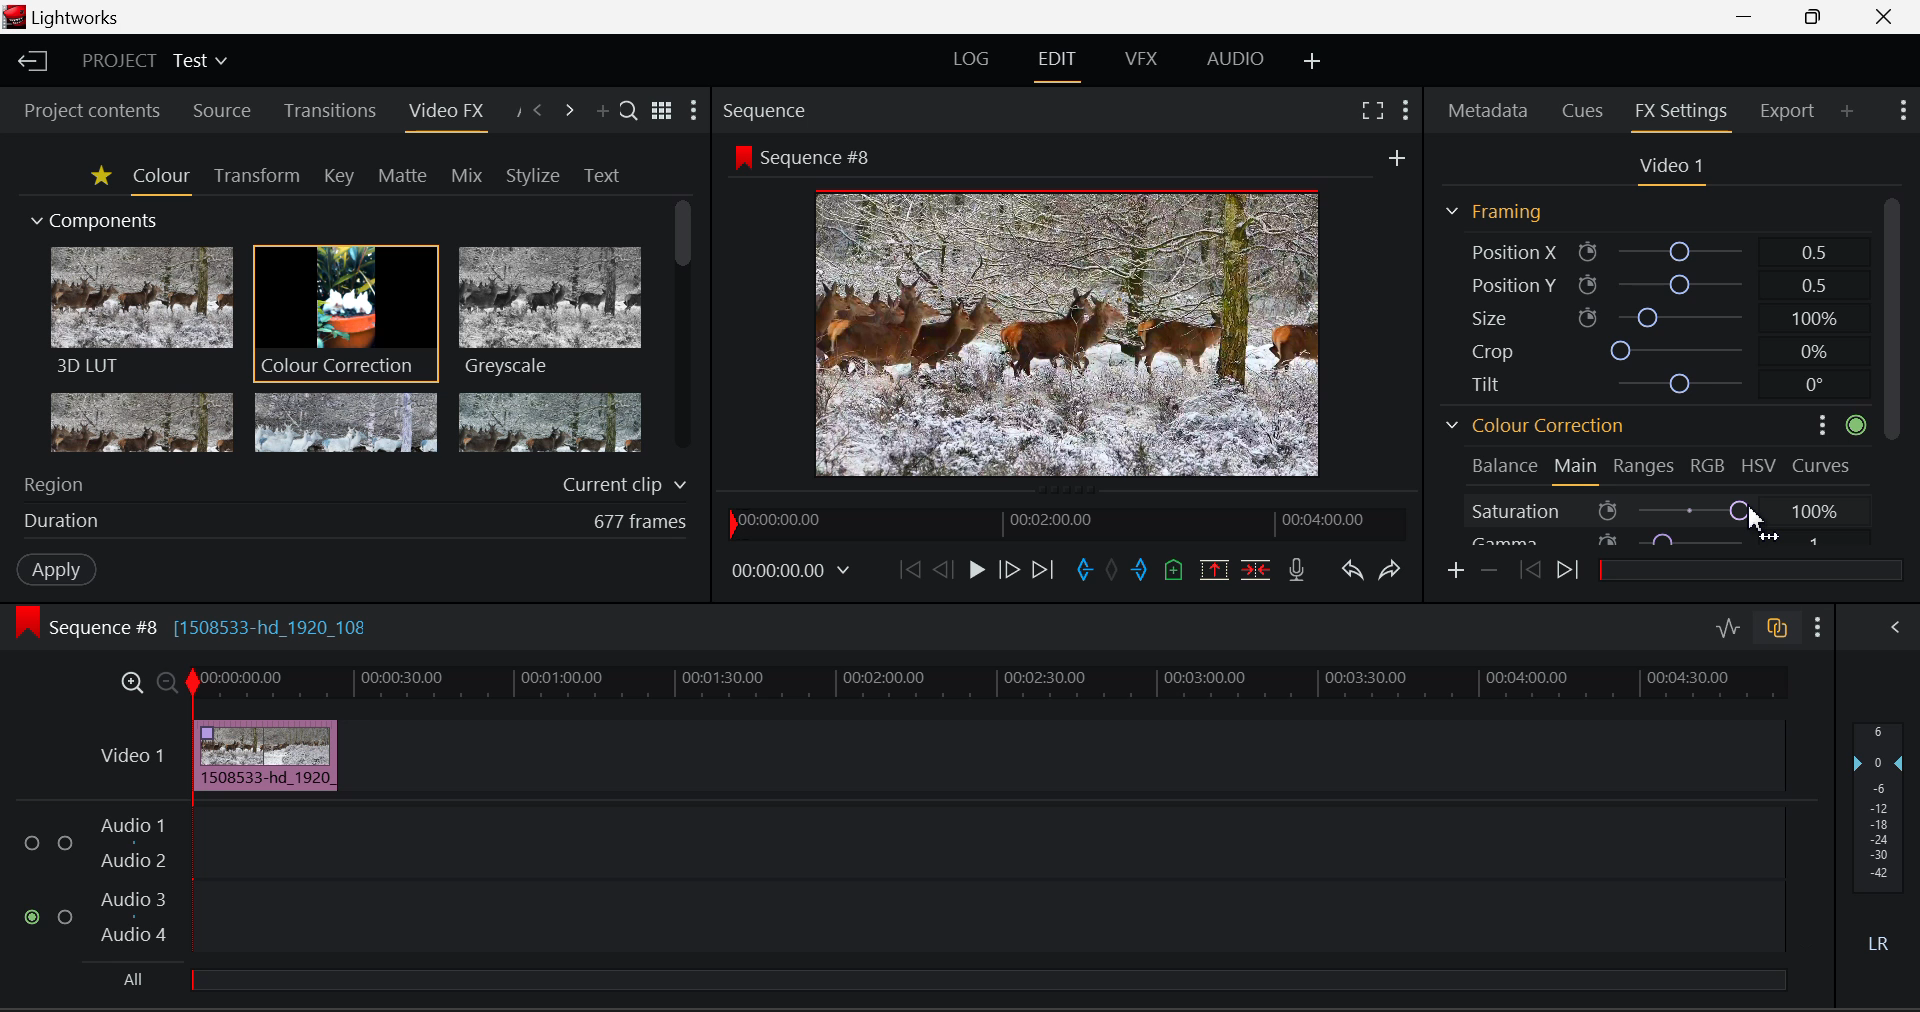  I want to click on Region, so click(355, 484).